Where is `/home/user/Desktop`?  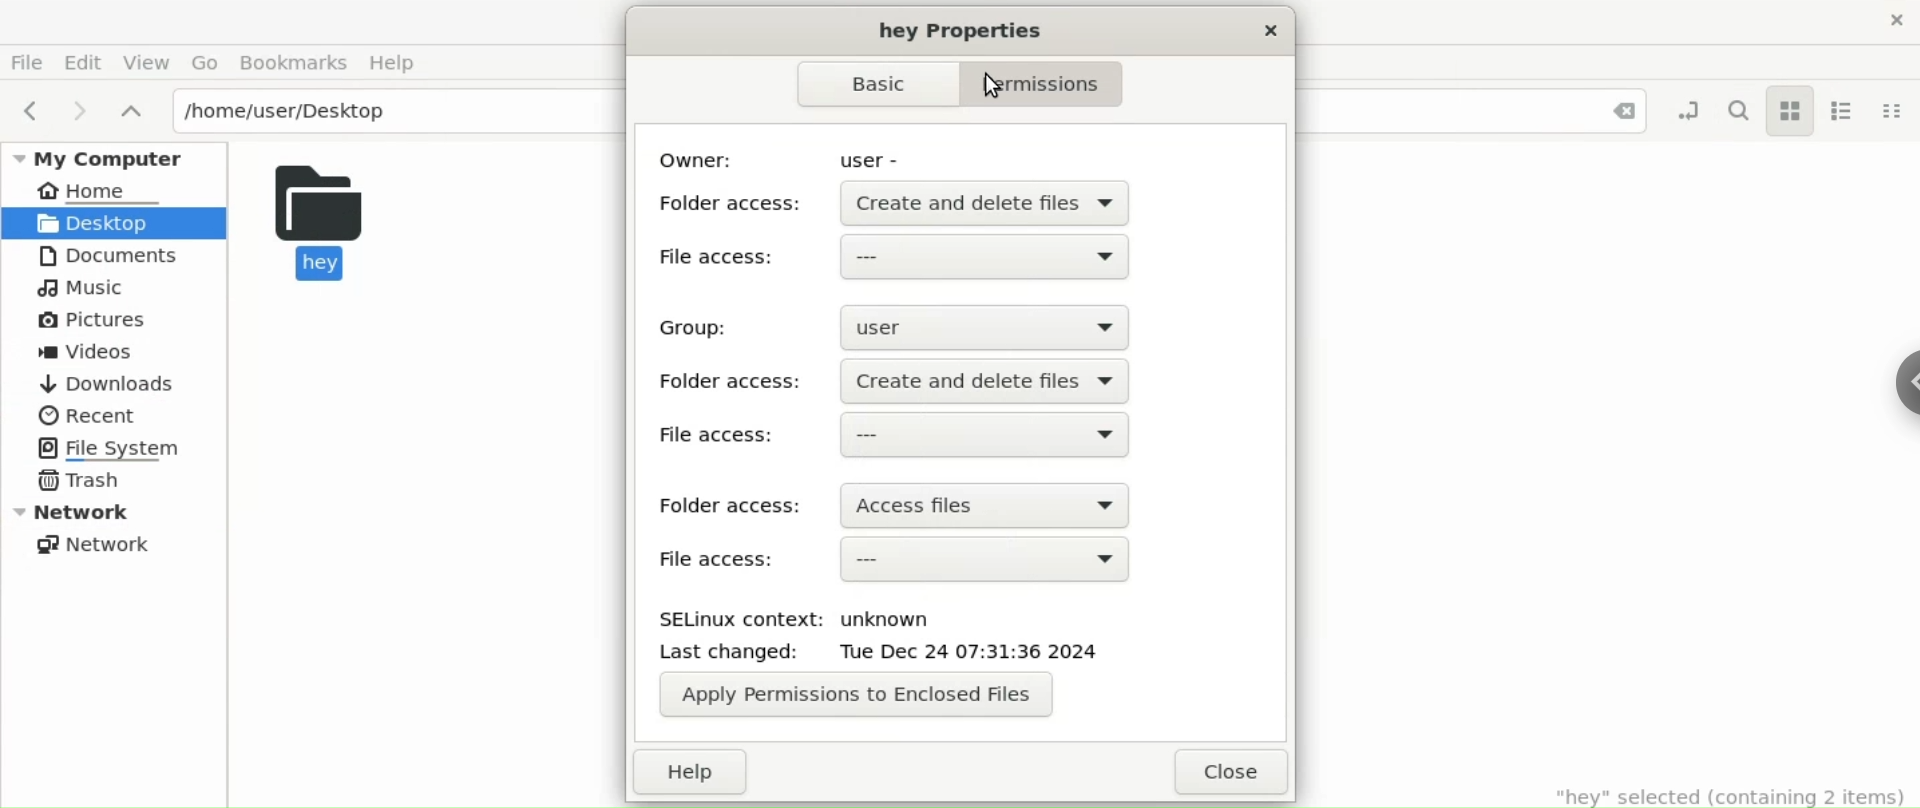
/home/user/Desktop is located at coordinates (390, 110).